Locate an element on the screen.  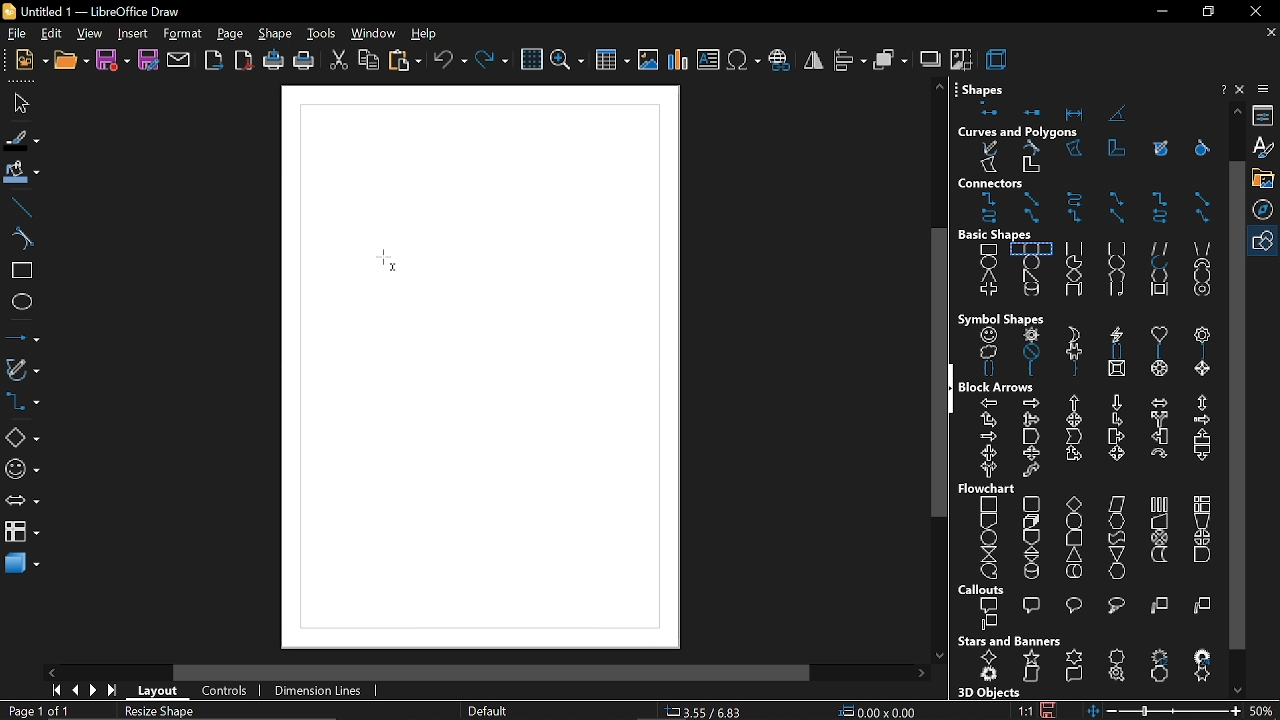
previous page is located at coordinates (74, 691).